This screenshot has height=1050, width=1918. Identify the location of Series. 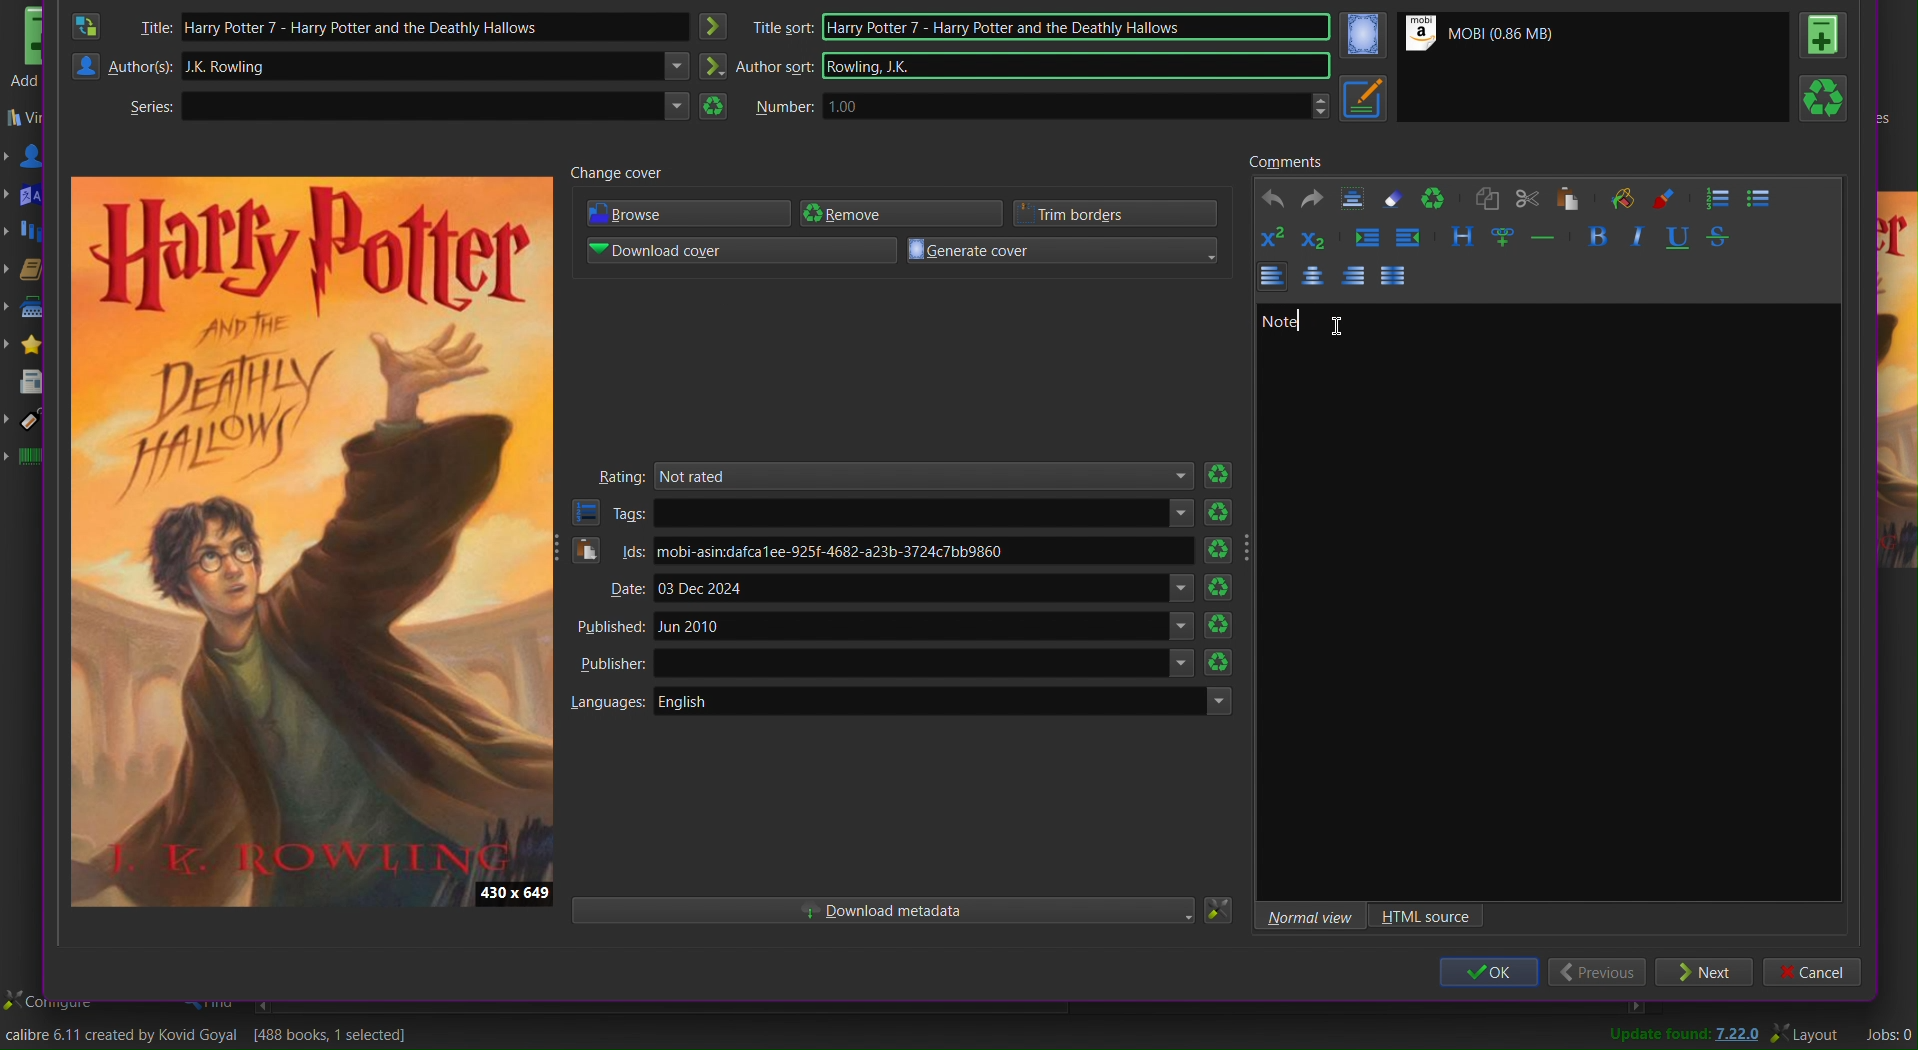
(144, 112).